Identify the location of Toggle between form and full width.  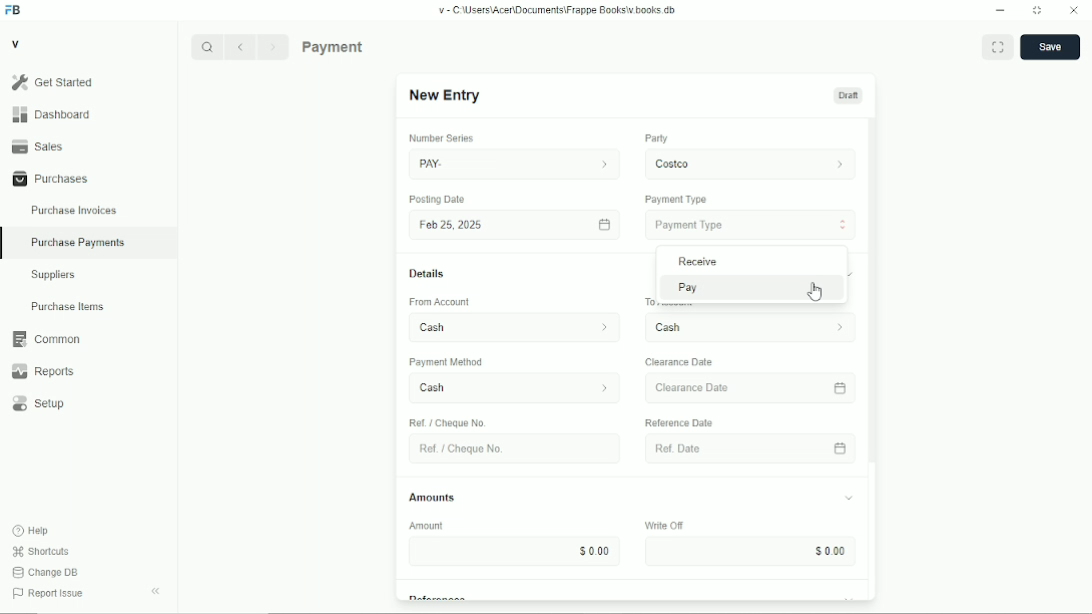
(997, 47).